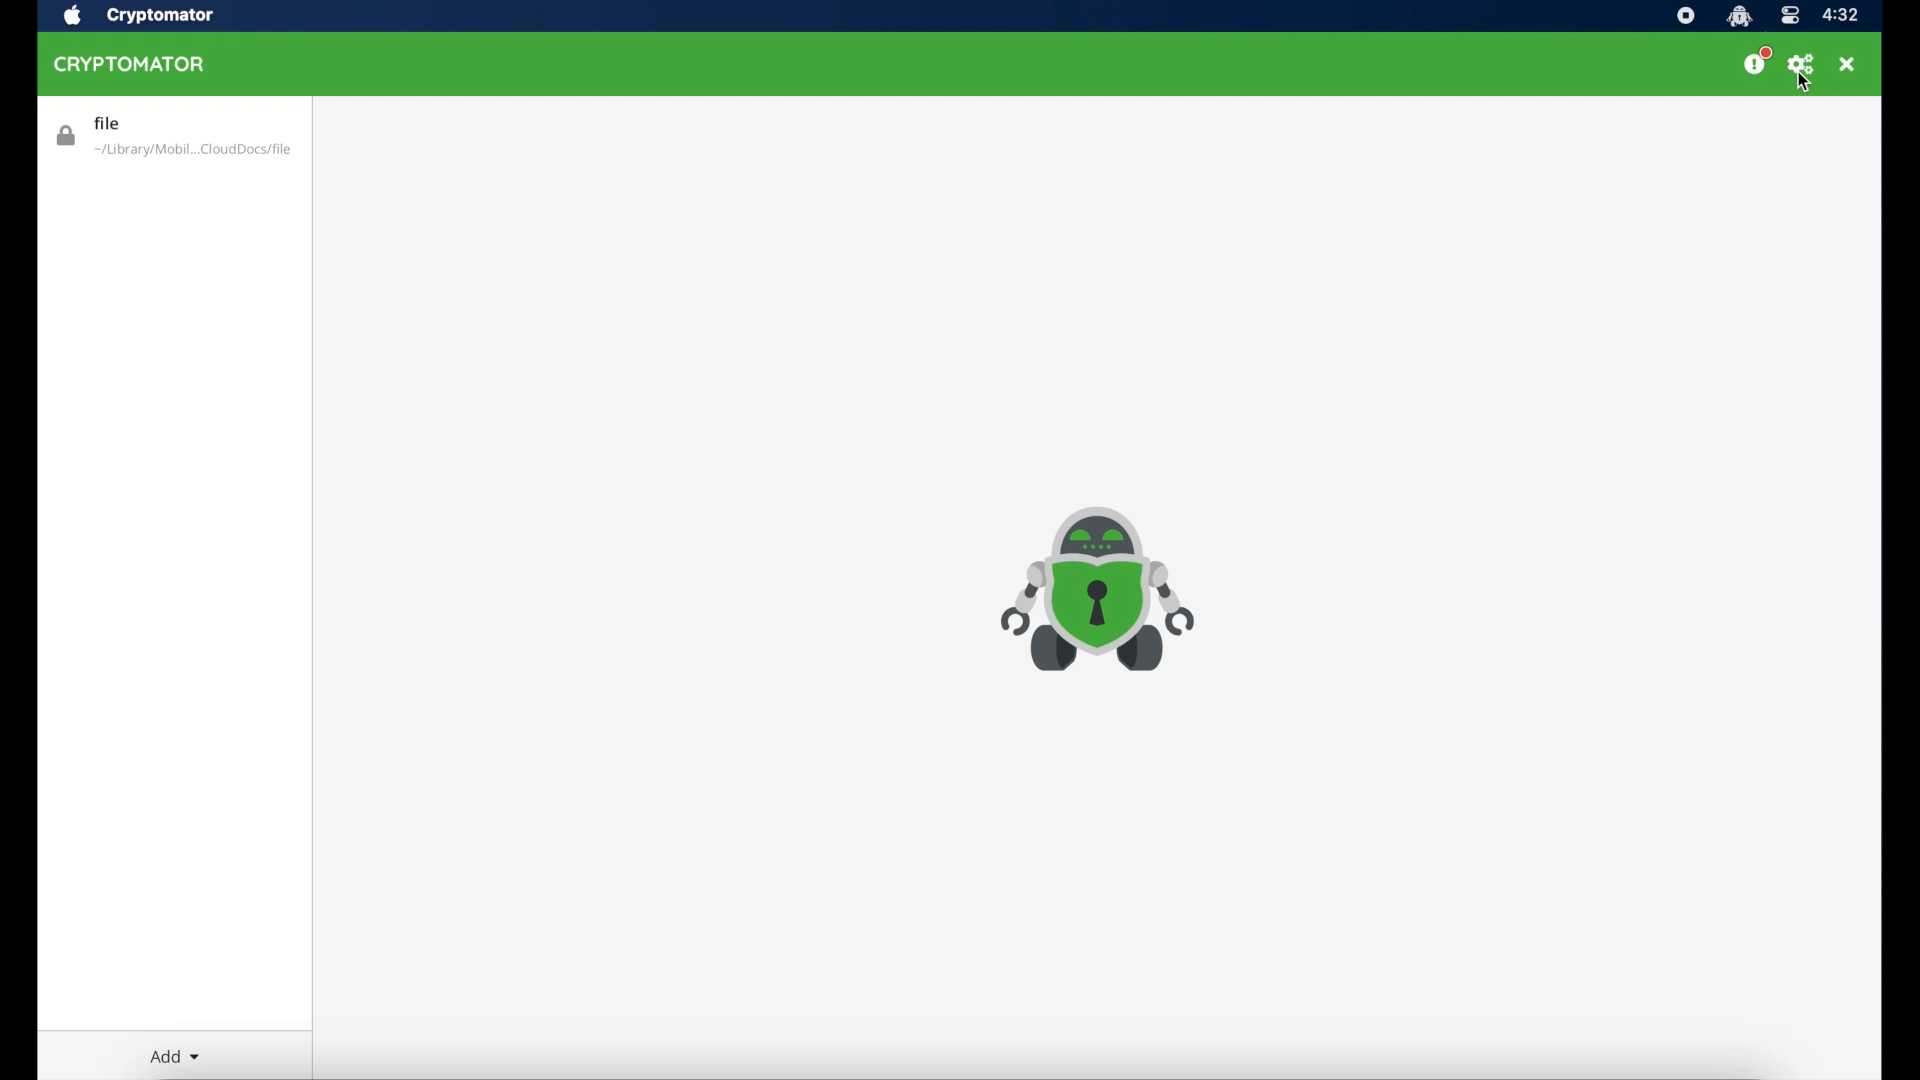  I want to click on time, so click(1840, 16).